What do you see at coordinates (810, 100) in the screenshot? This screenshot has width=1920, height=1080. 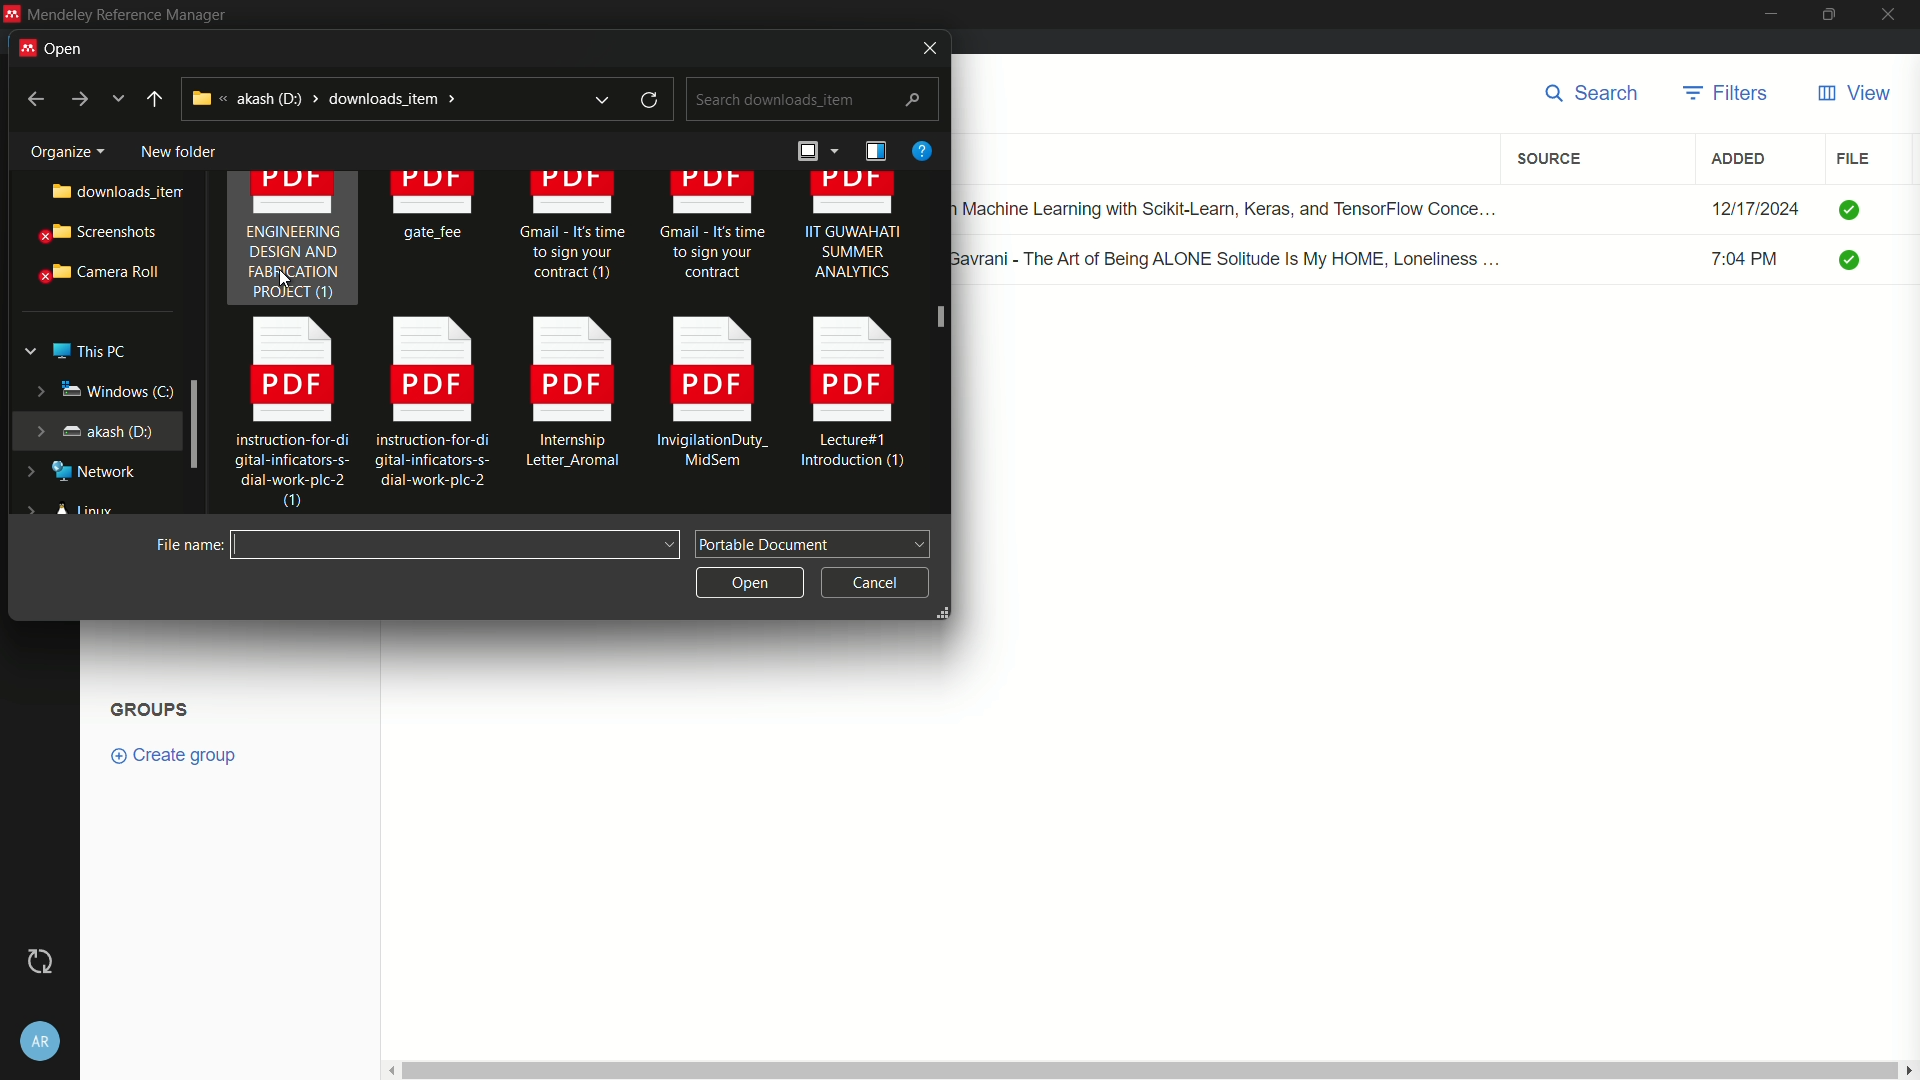 I see `search downloads_item` at bounding box center [810, 100].